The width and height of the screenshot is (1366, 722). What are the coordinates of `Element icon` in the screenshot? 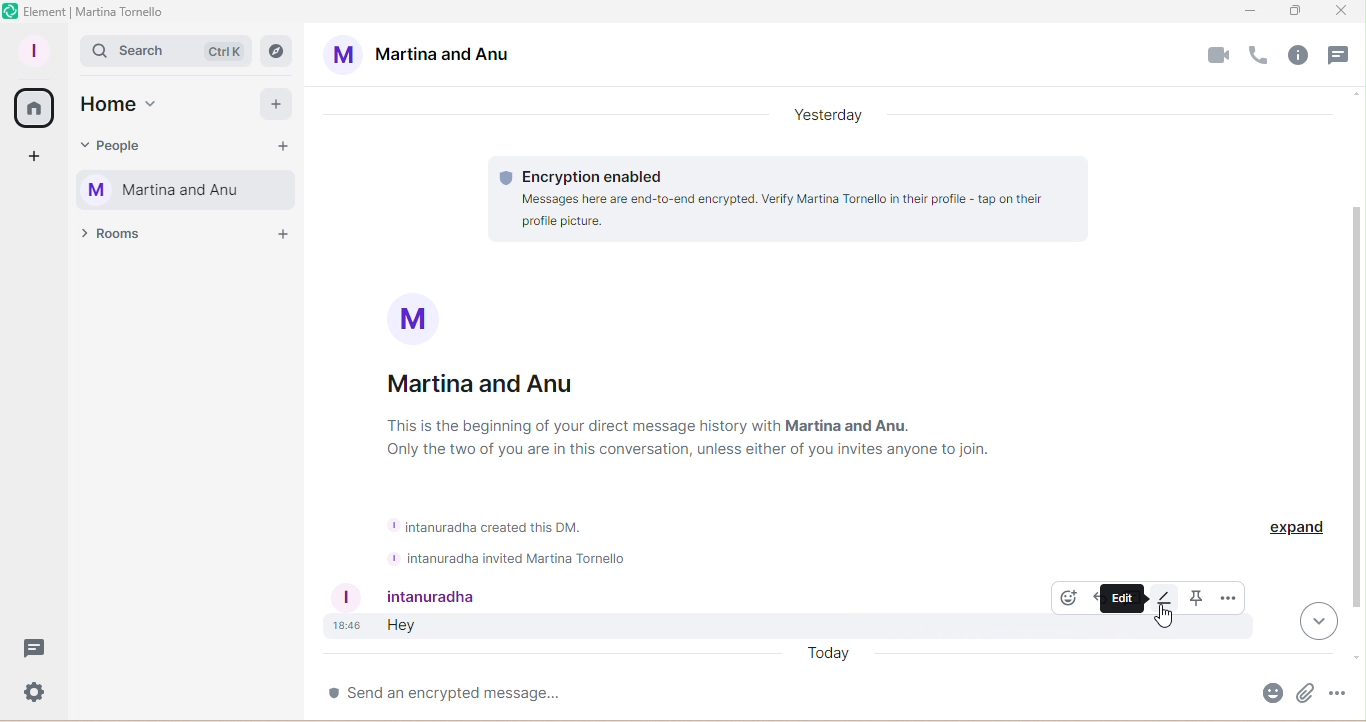 It's located at (9, 10).